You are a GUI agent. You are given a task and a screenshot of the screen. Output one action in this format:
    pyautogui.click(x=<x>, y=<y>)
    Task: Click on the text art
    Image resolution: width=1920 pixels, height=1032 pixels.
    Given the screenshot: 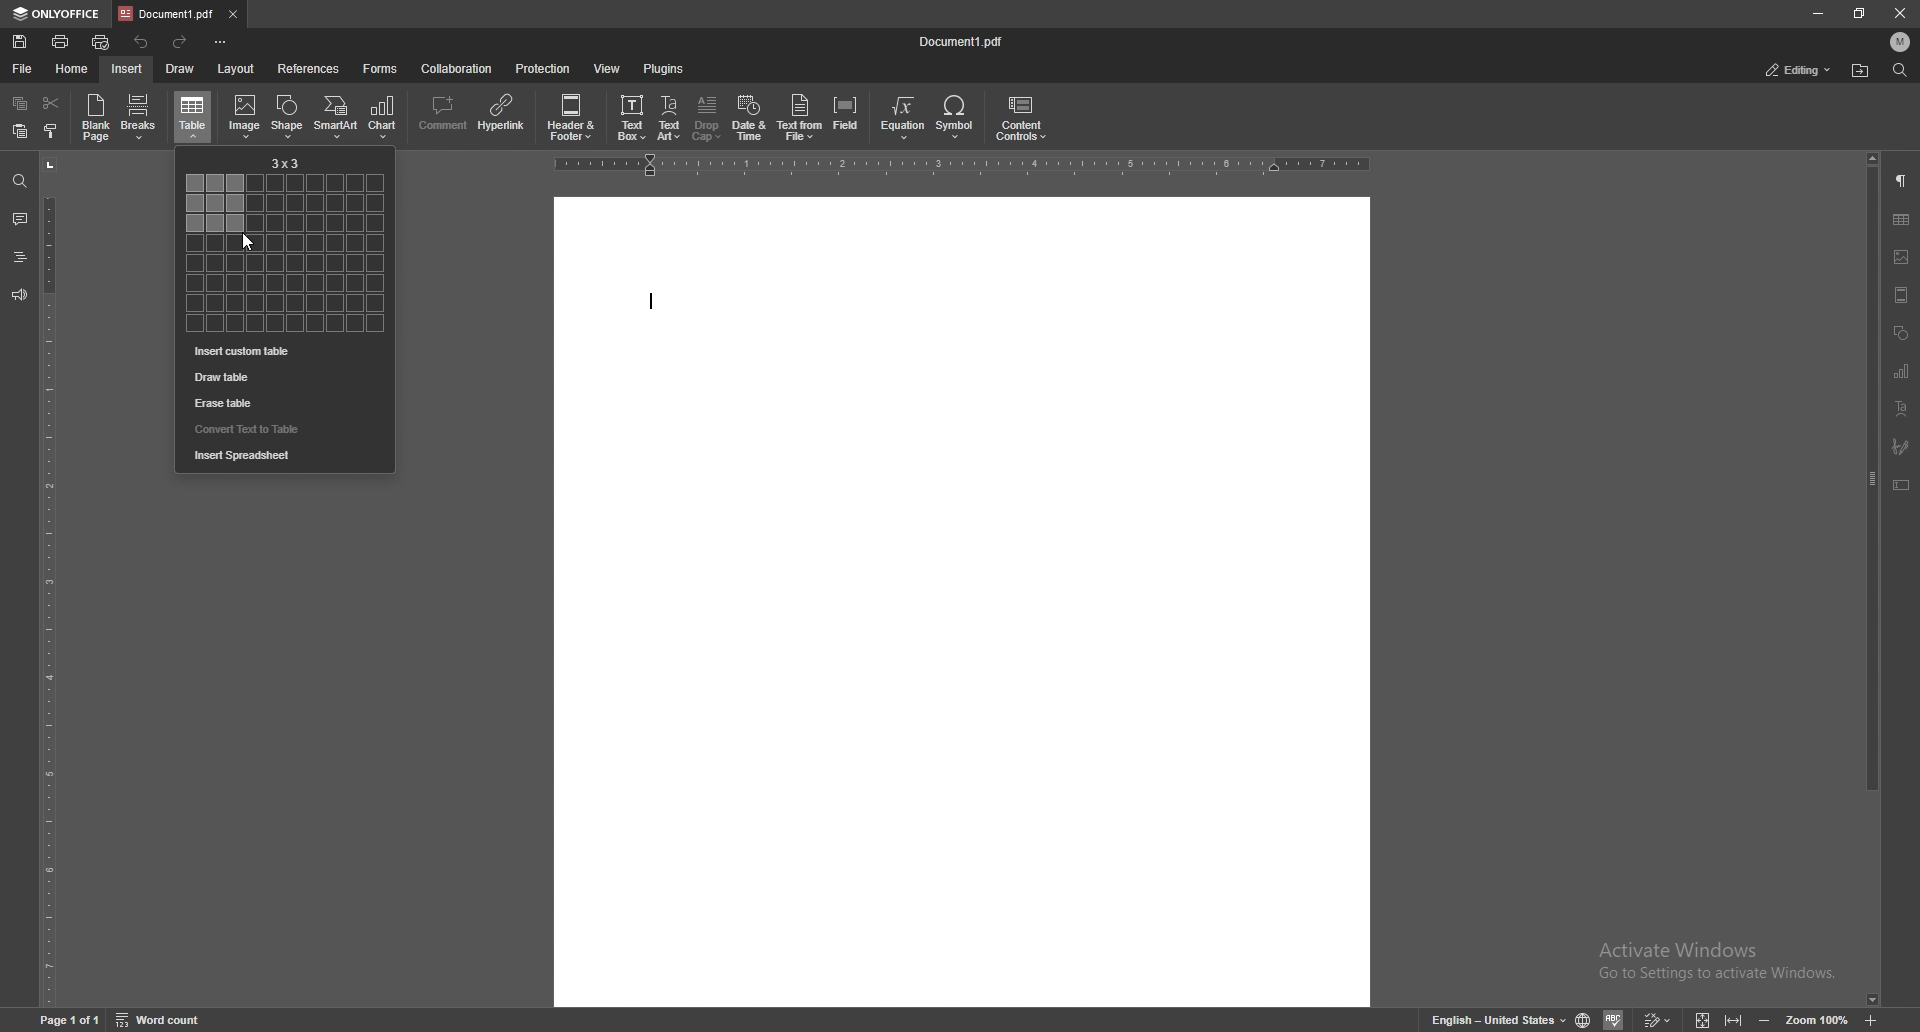 What is the action you would take?
    pyautogui.click(x=669, y=117)
    